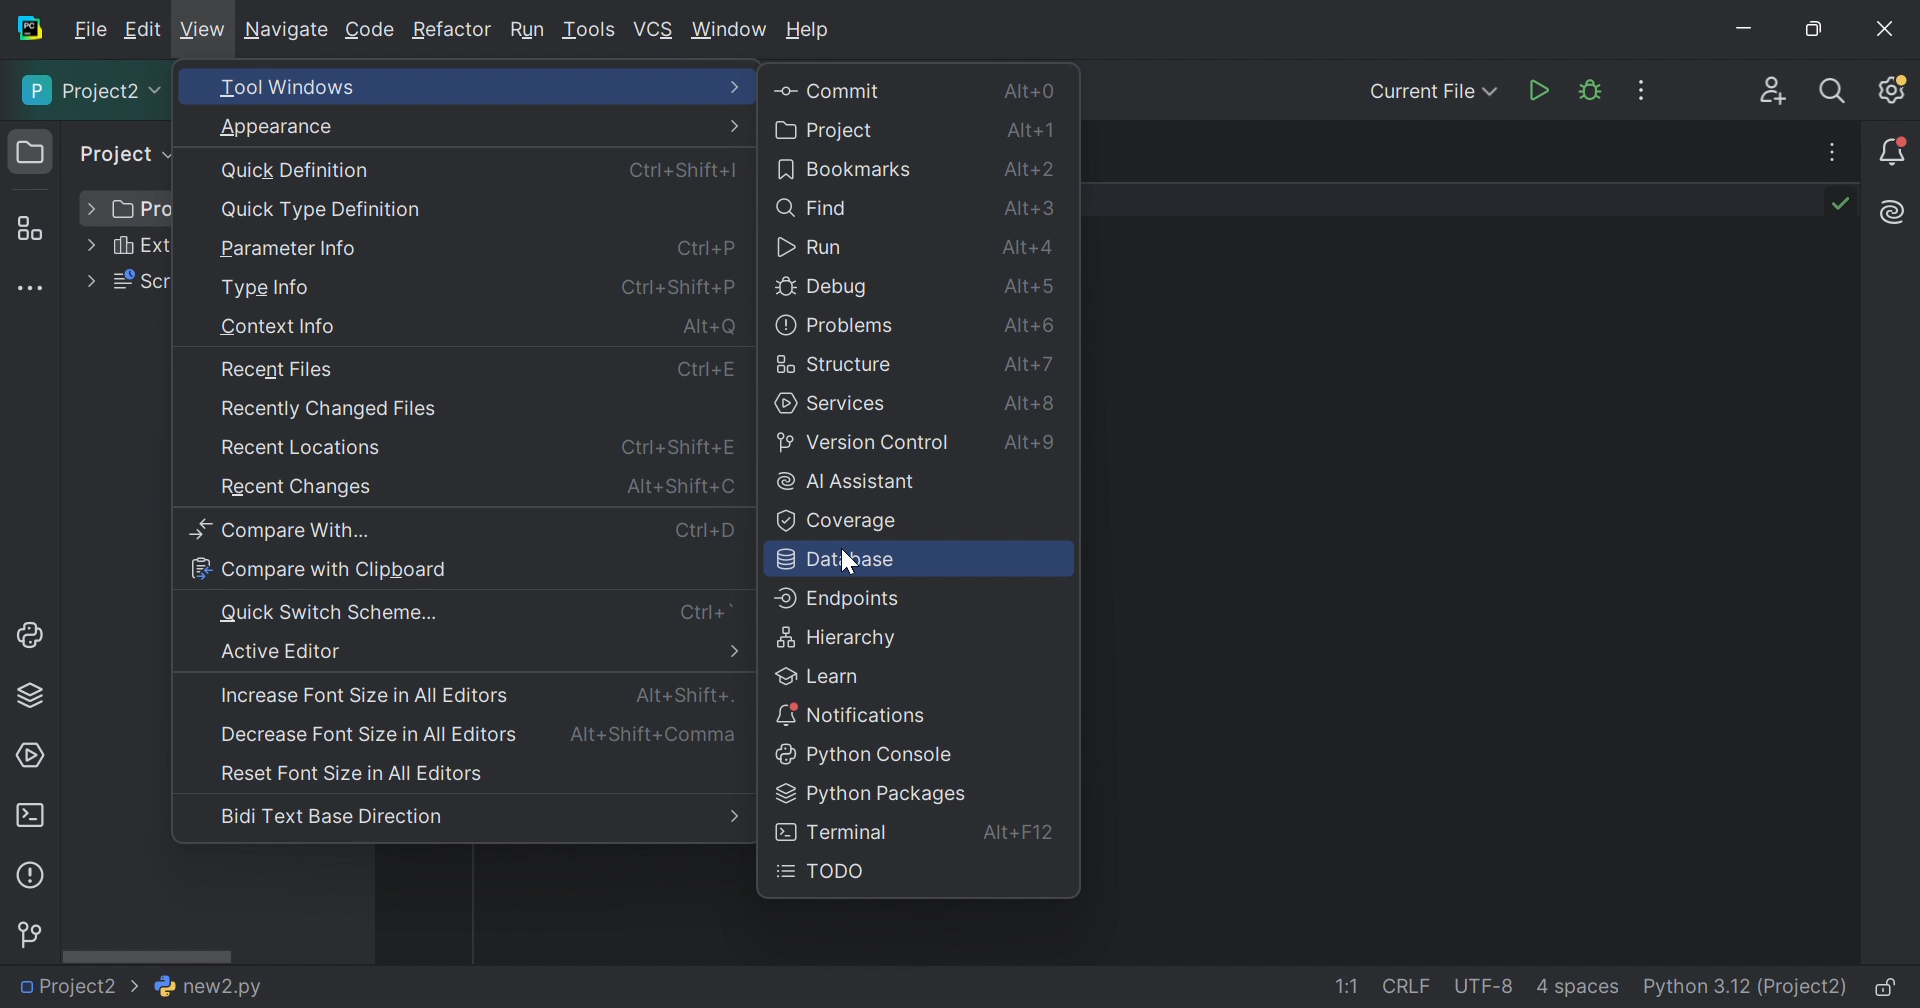 Image resolution: width=1920 pixels, height=1008 pixels. What do you see at coordinates (1842, 202) in the screenshot?
I see `No problems found` at bounding box center [1842, 202].